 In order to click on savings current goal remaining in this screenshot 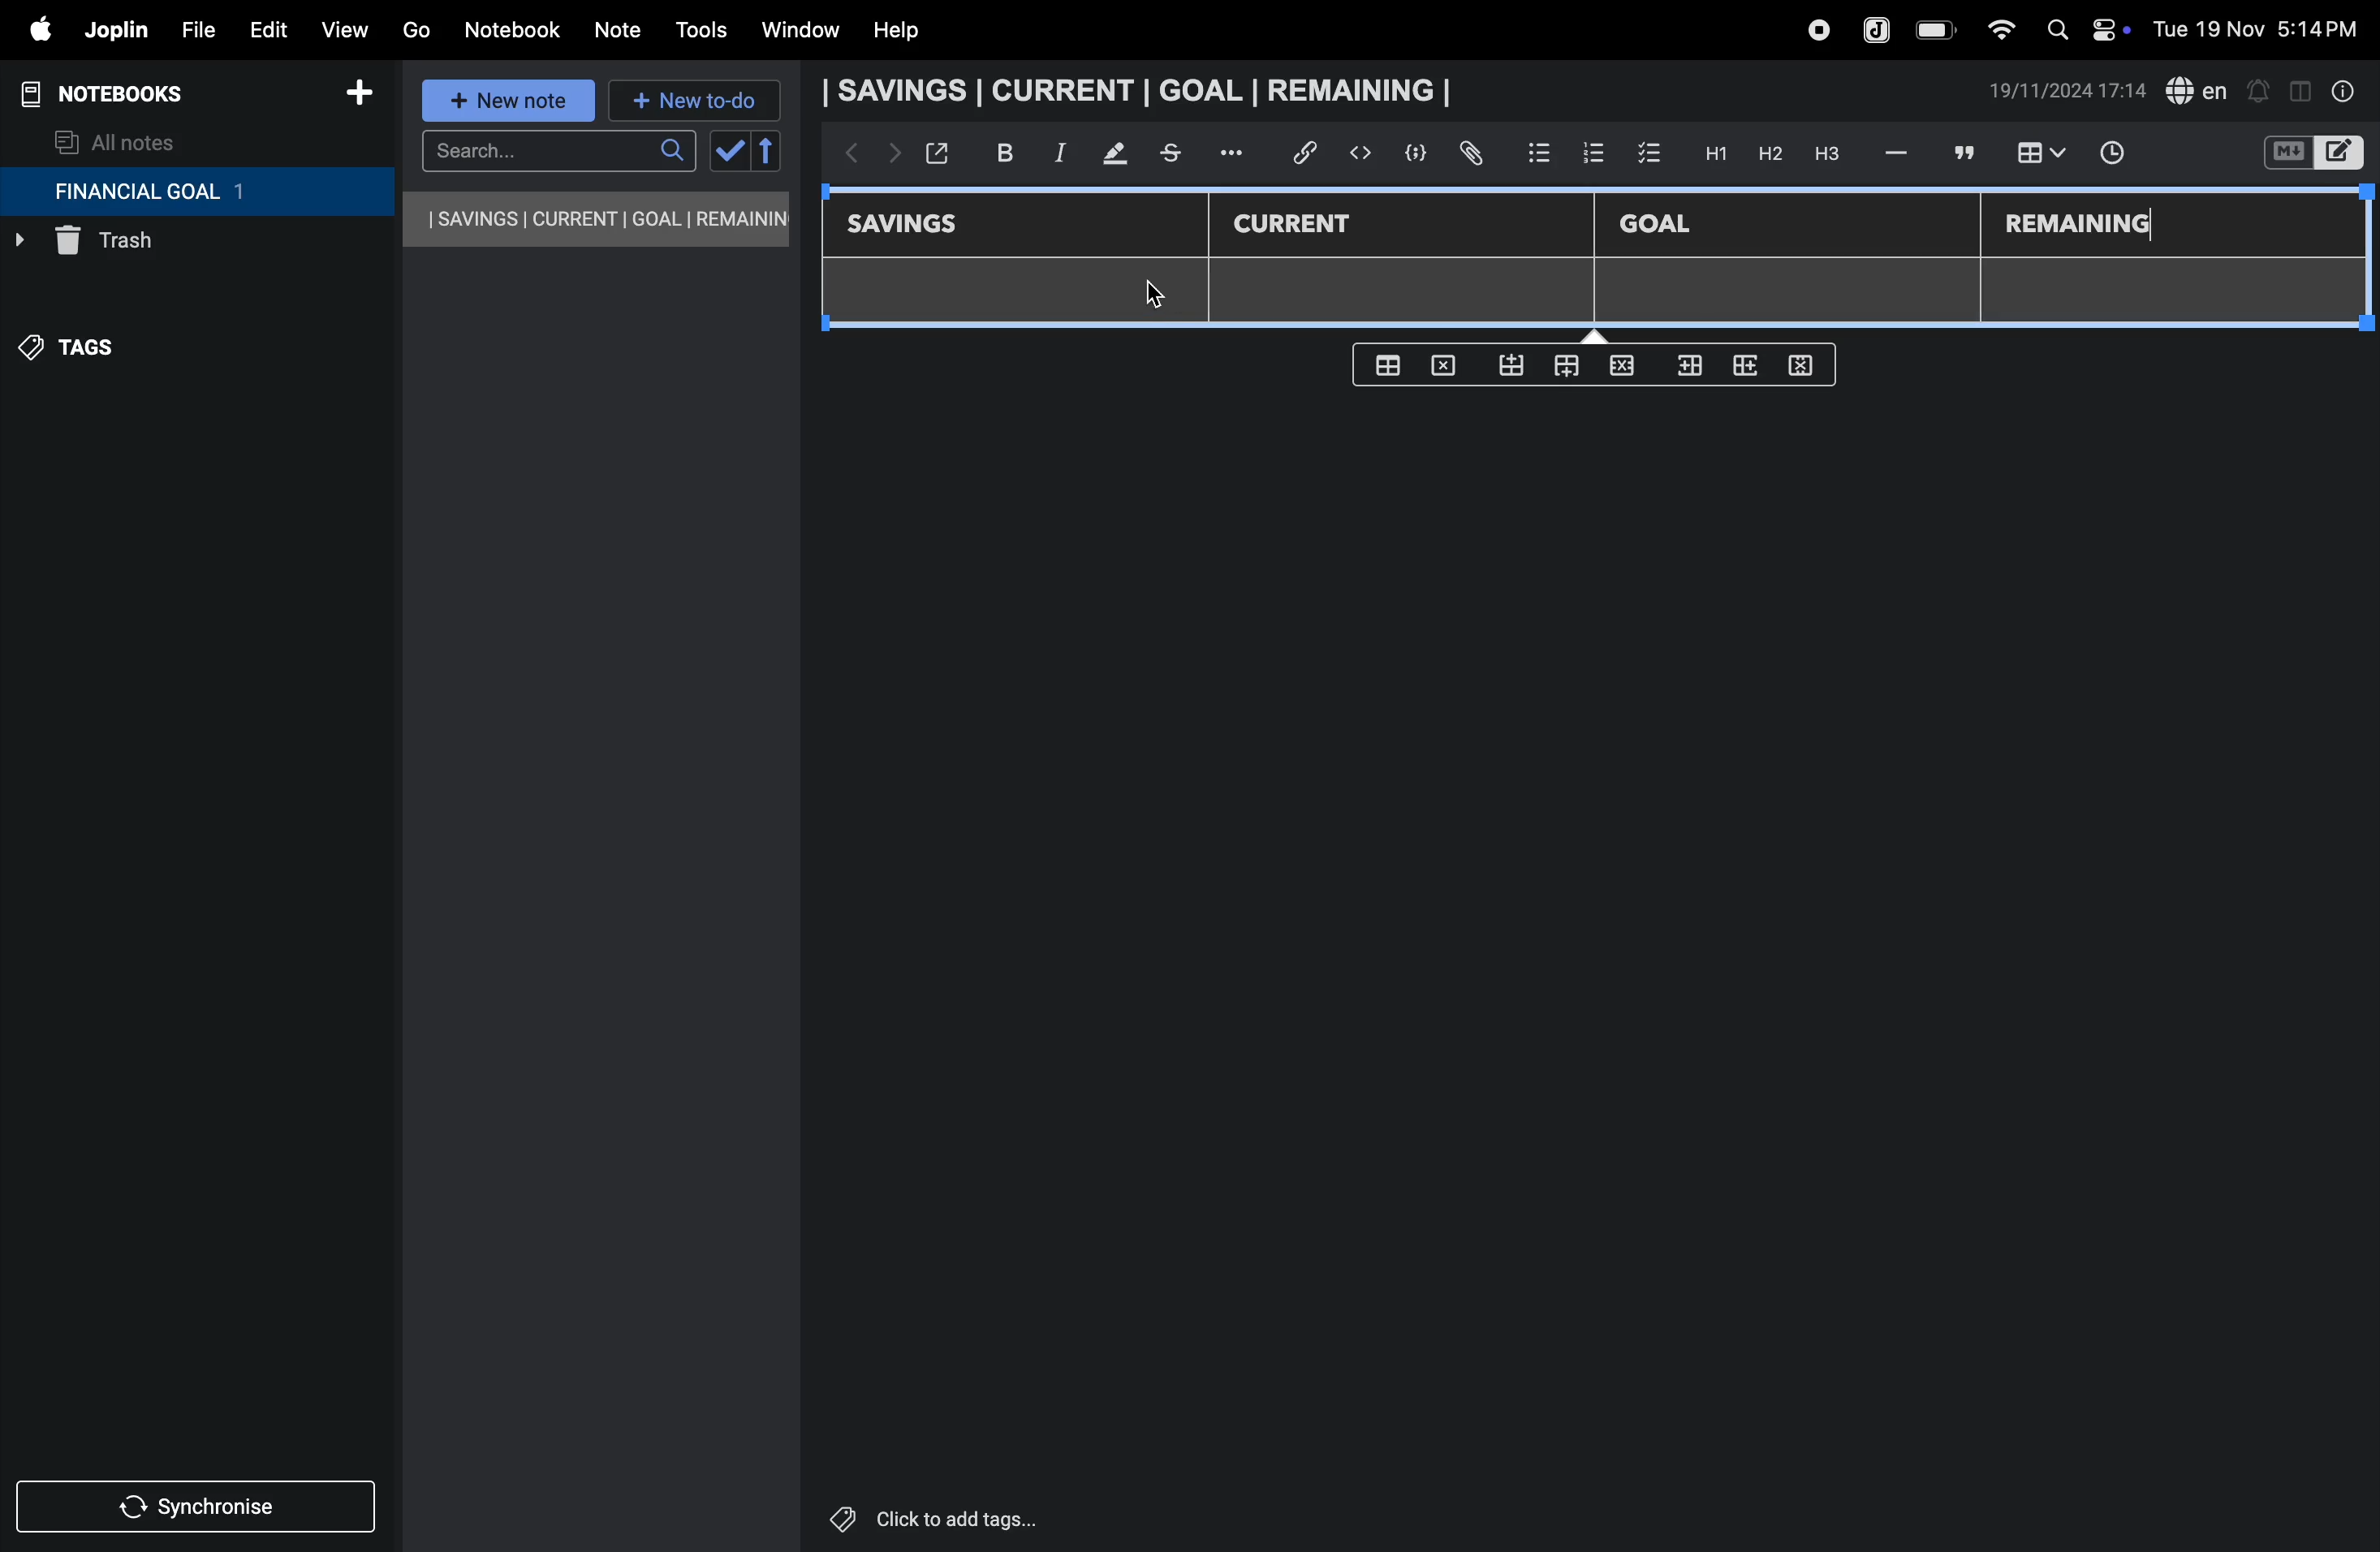, I will do `click(598, 219)`.